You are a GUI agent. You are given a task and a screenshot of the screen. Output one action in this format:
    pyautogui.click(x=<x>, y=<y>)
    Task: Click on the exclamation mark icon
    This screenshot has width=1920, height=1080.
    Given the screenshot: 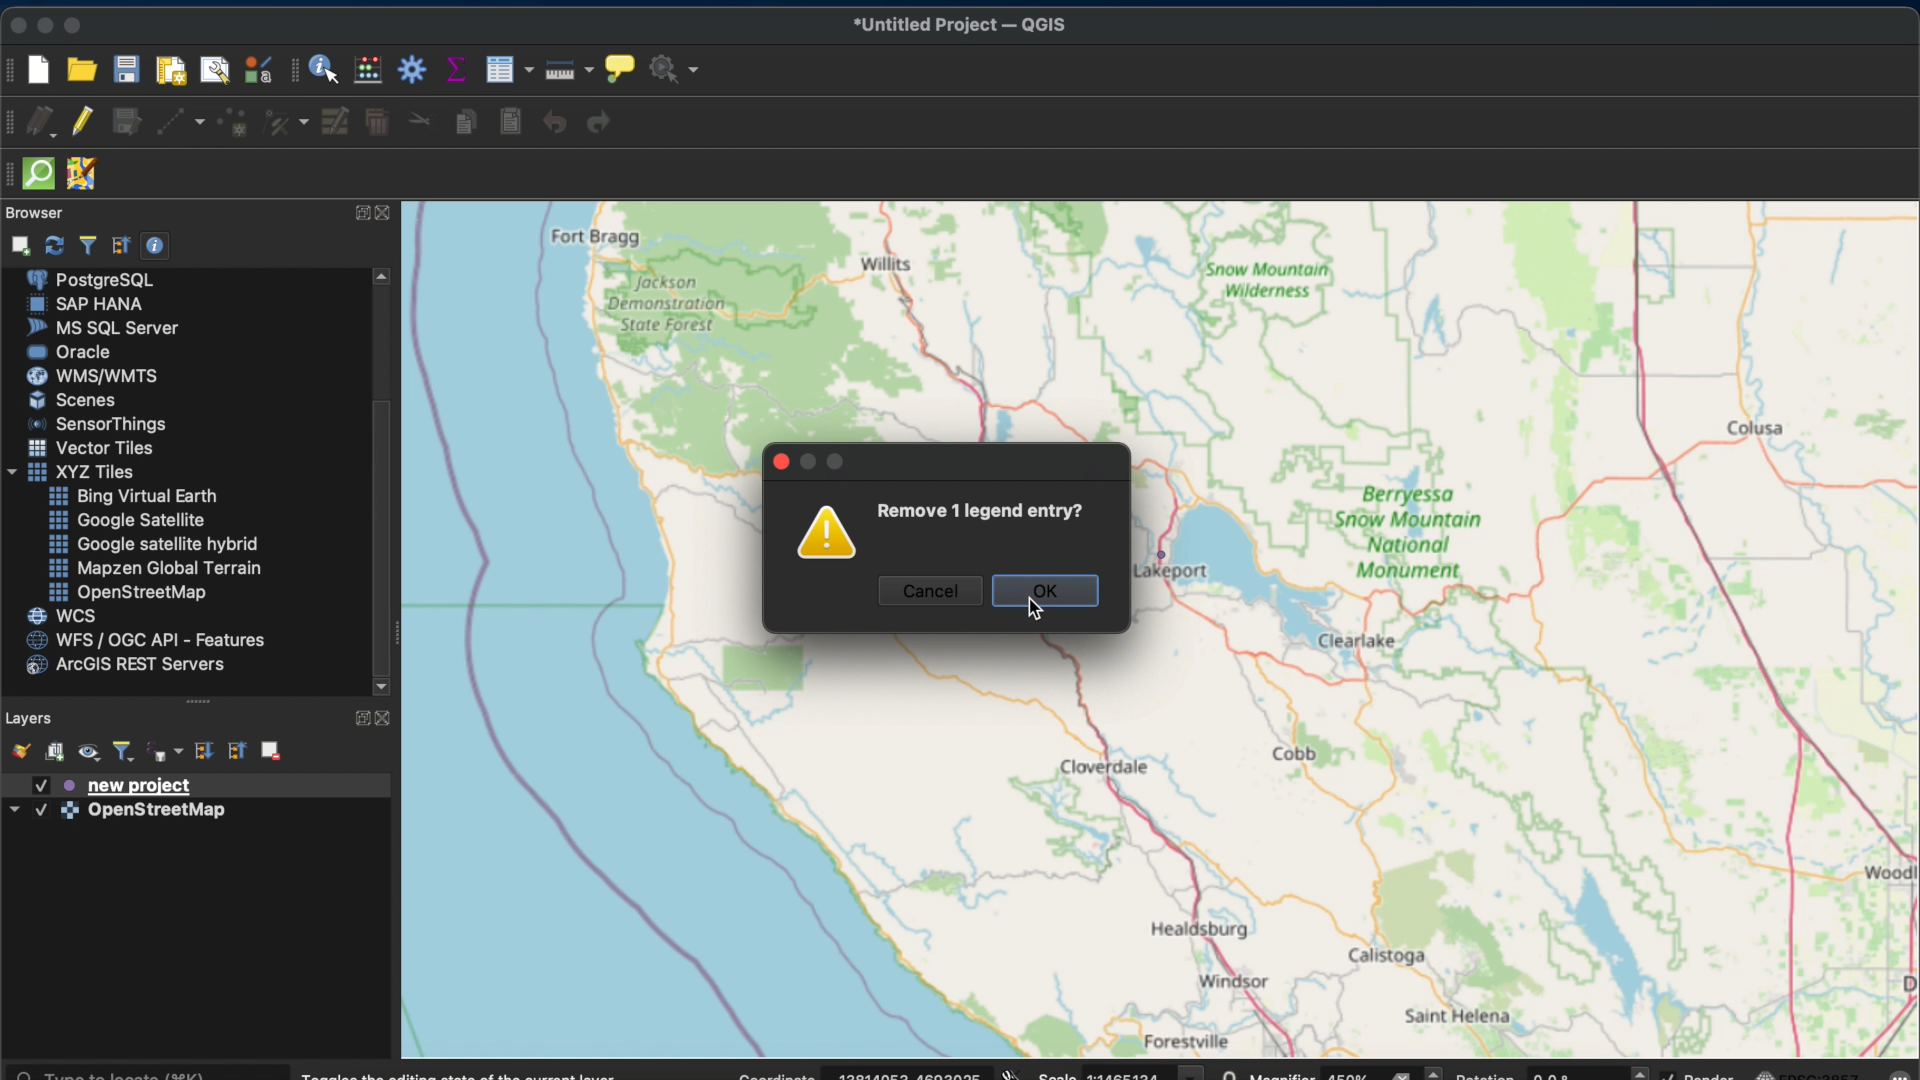 What is the action you would take?
    pyautogui.click(x=829, y=535)
    